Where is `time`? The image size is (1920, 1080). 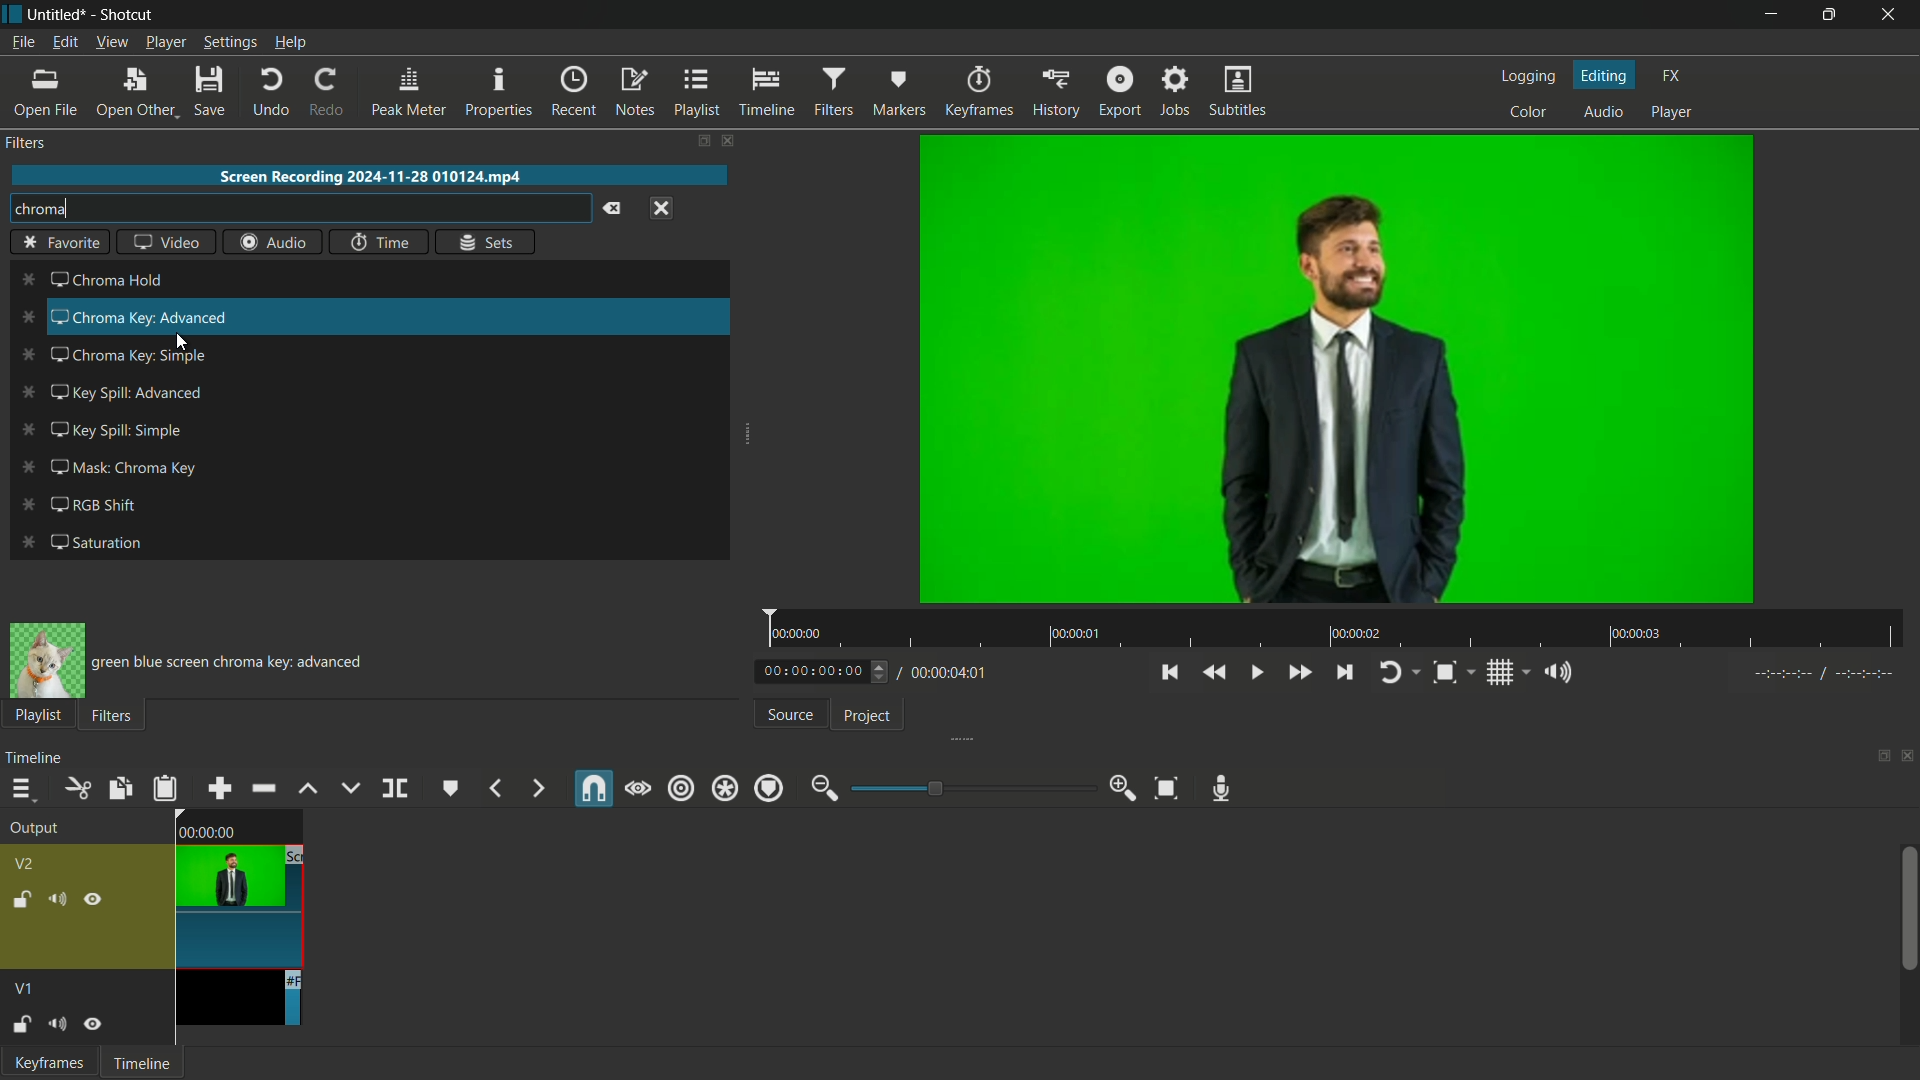 time is located at coordinates (381, 241).